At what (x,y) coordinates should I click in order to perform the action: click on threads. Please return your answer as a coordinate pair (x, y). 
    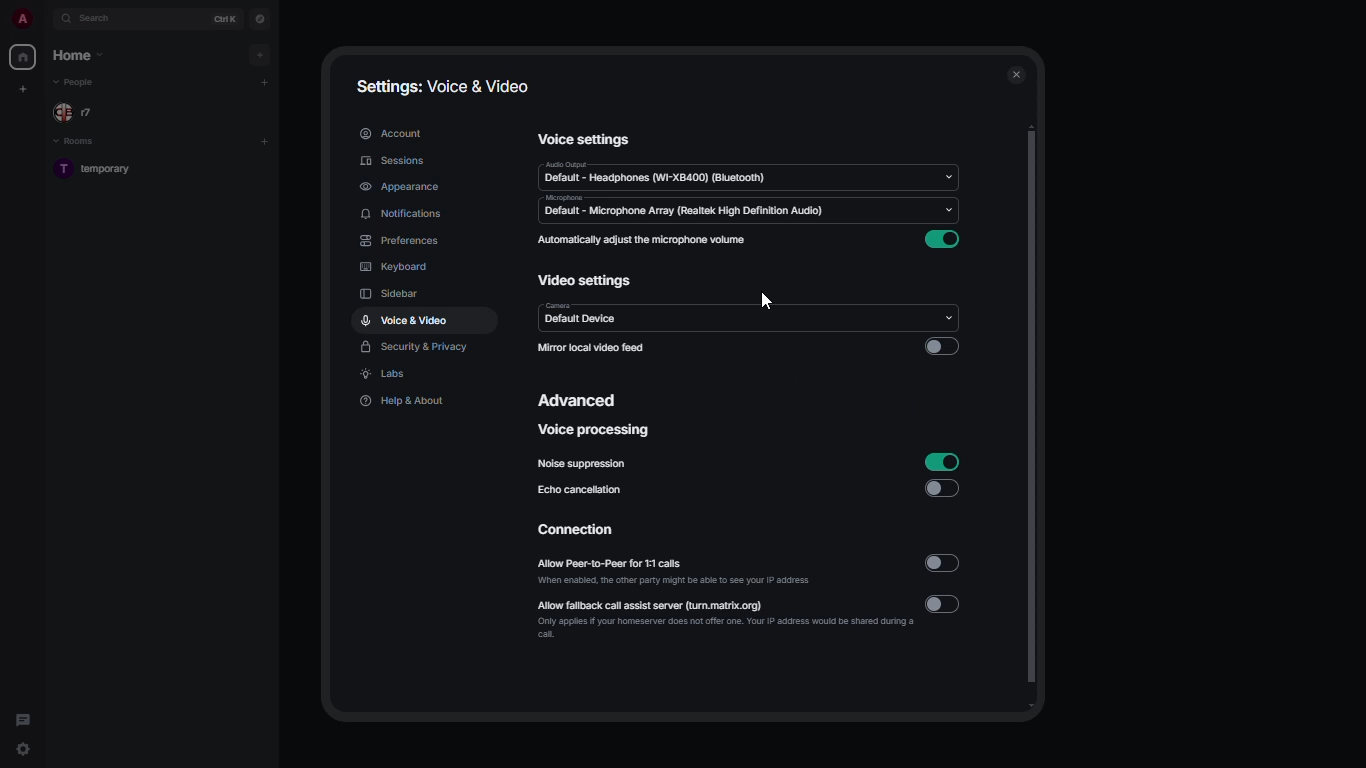
    Looking at the image, I should click on (22, 716).